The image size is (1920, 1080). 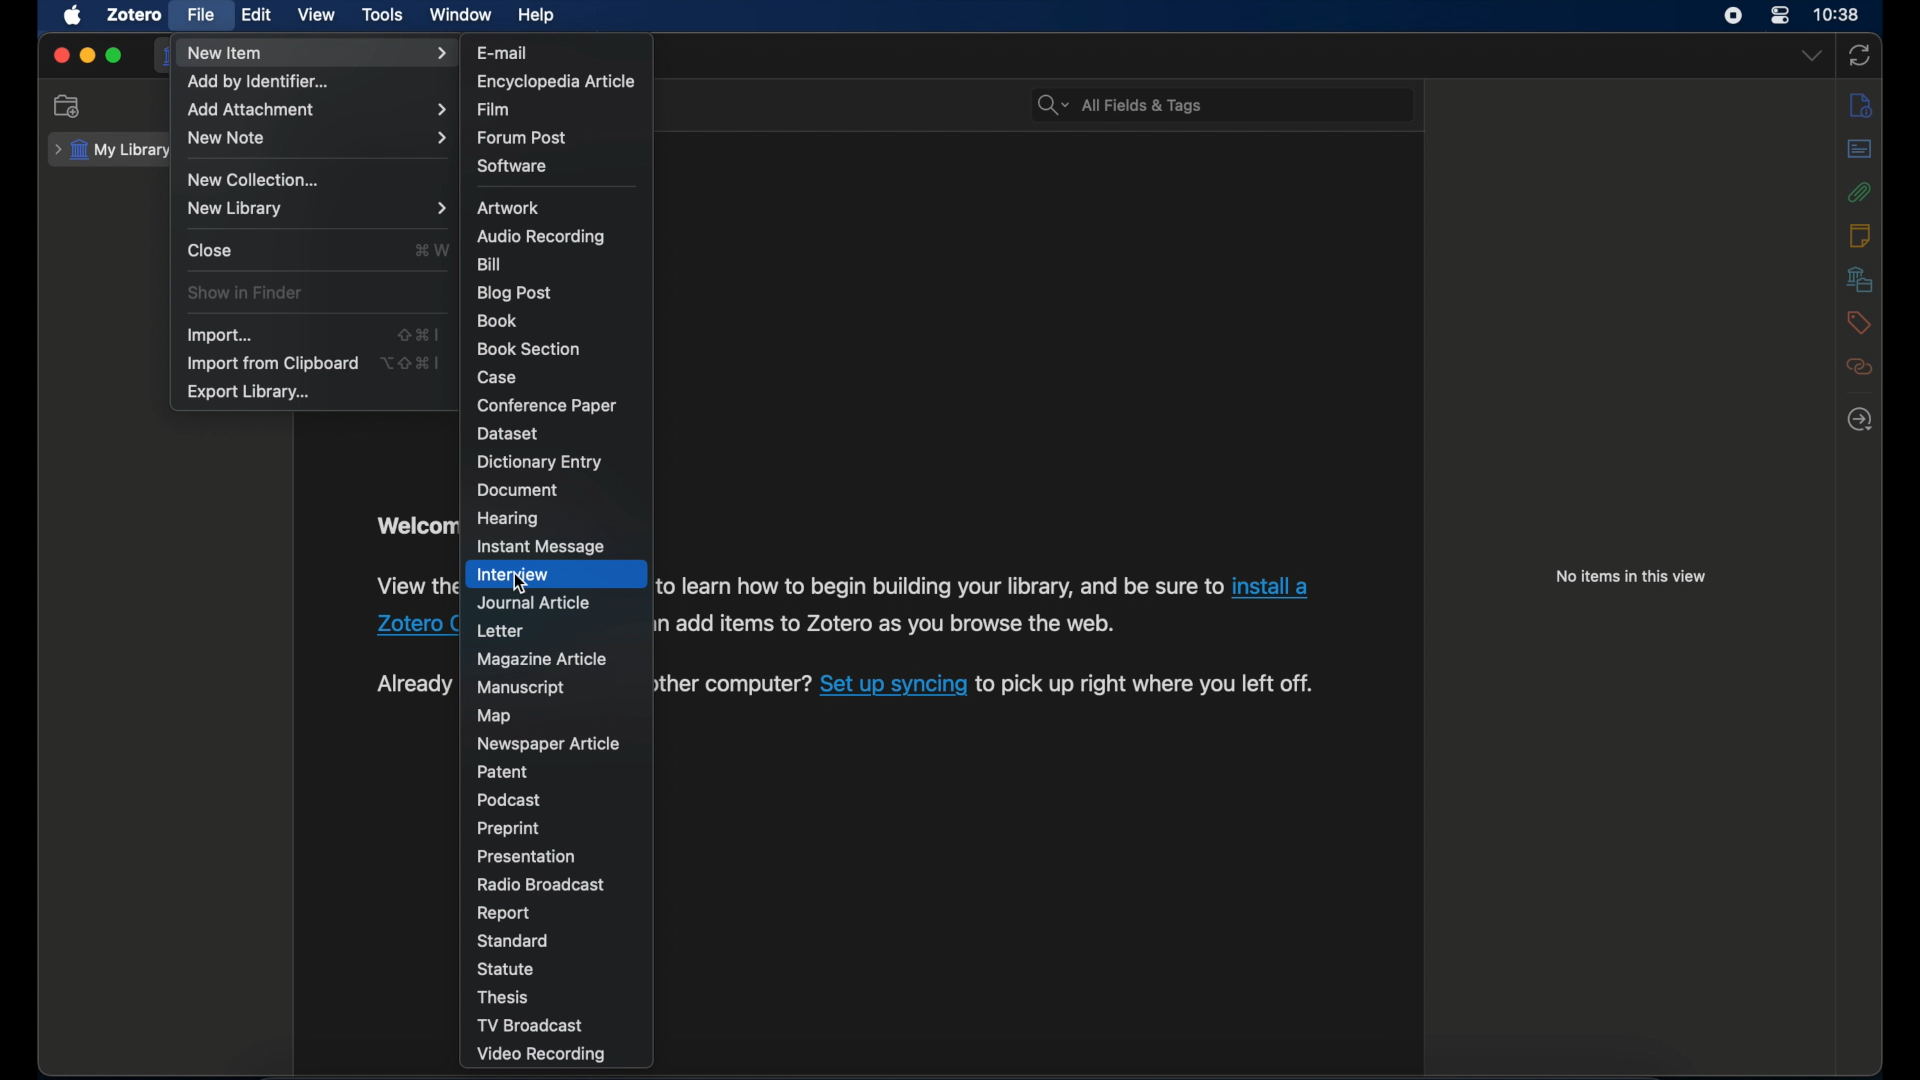 I want to click on statue, so click(x=504, y=968).